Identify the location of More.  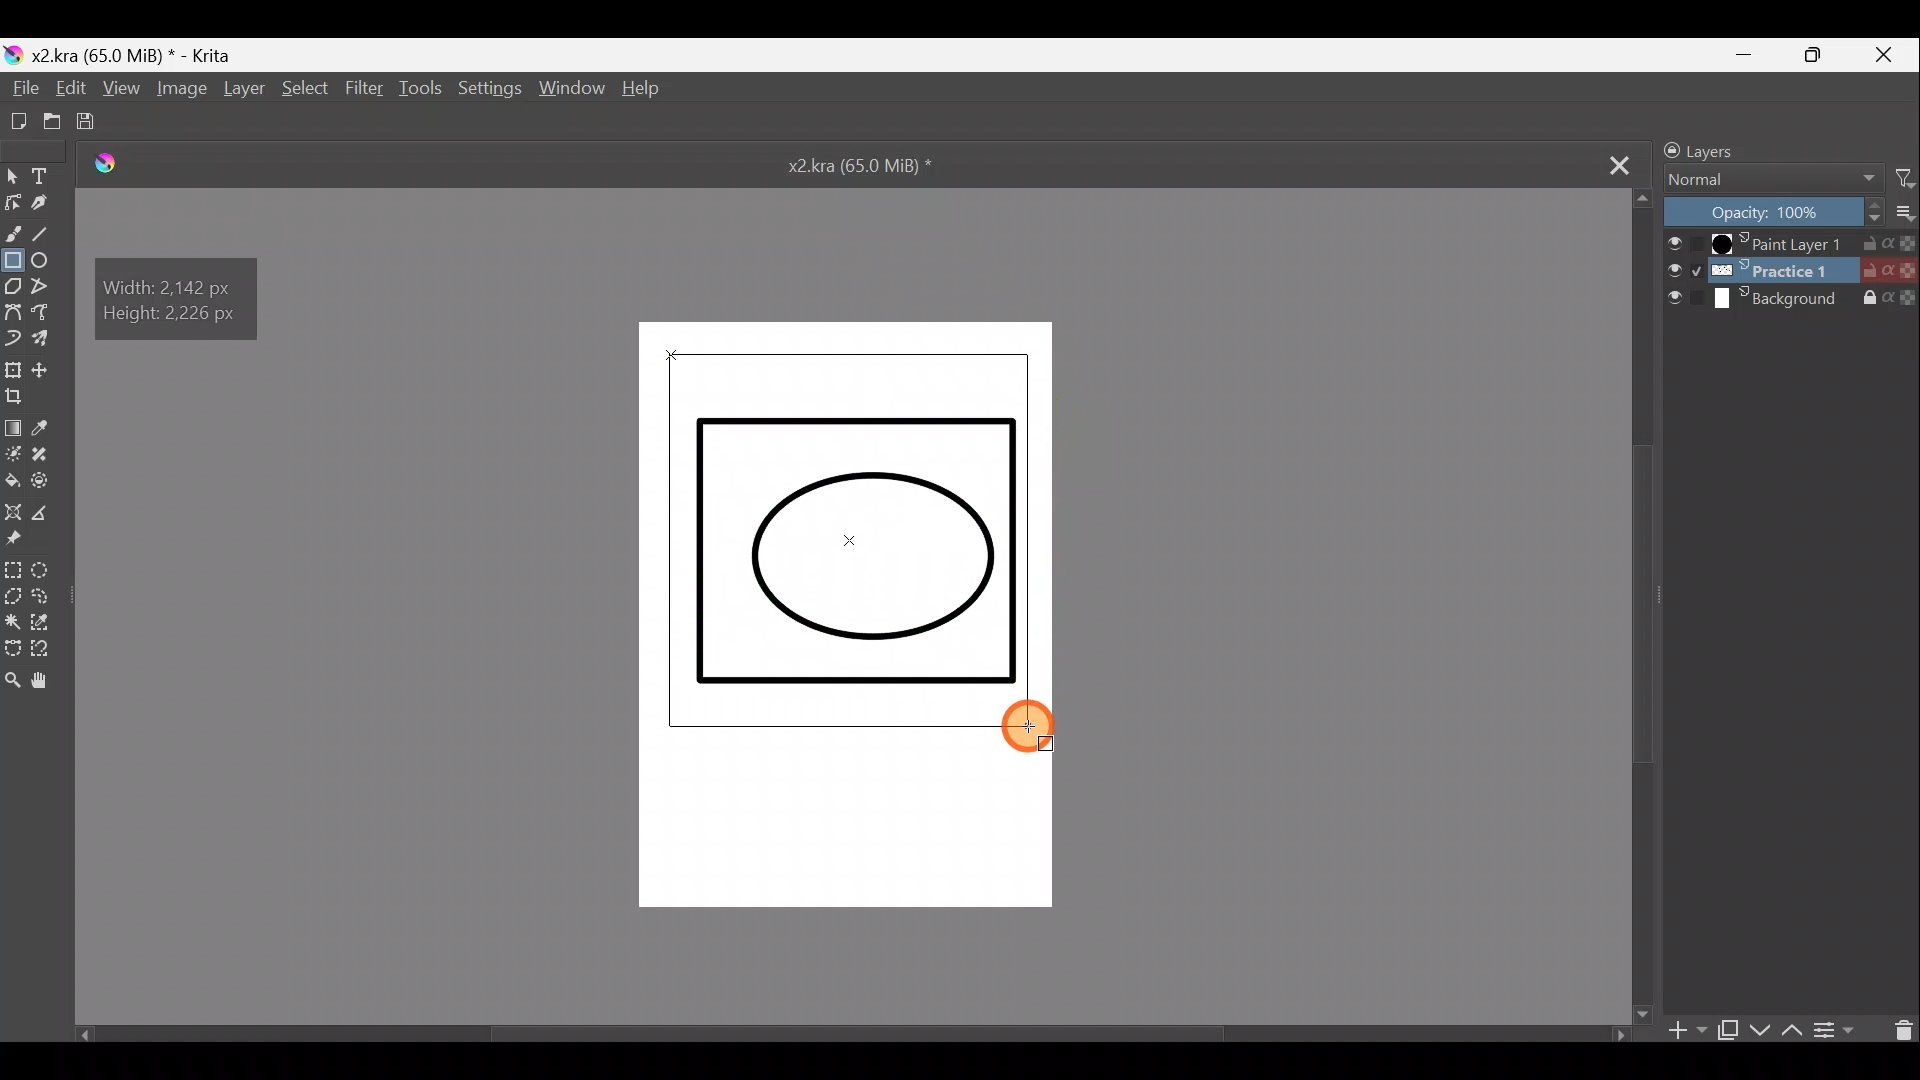
(1906, 209).